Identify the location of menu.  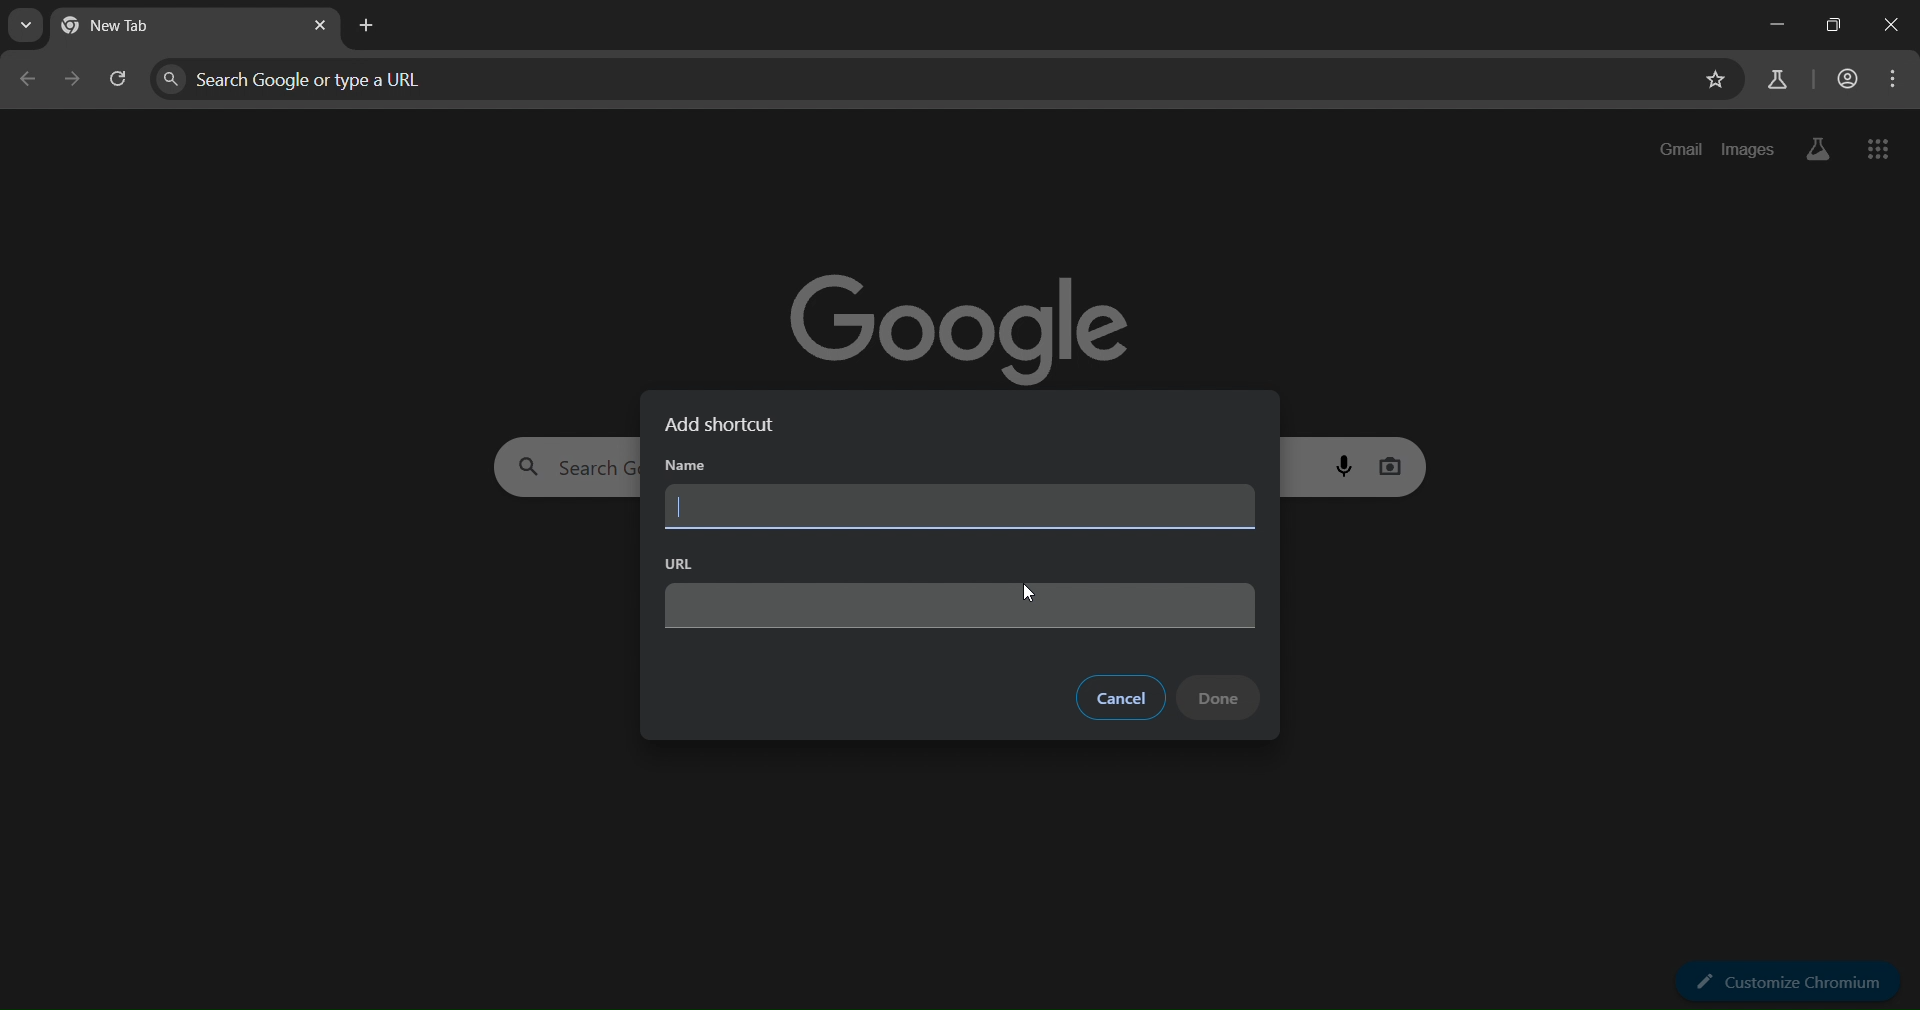
(1894, 79).